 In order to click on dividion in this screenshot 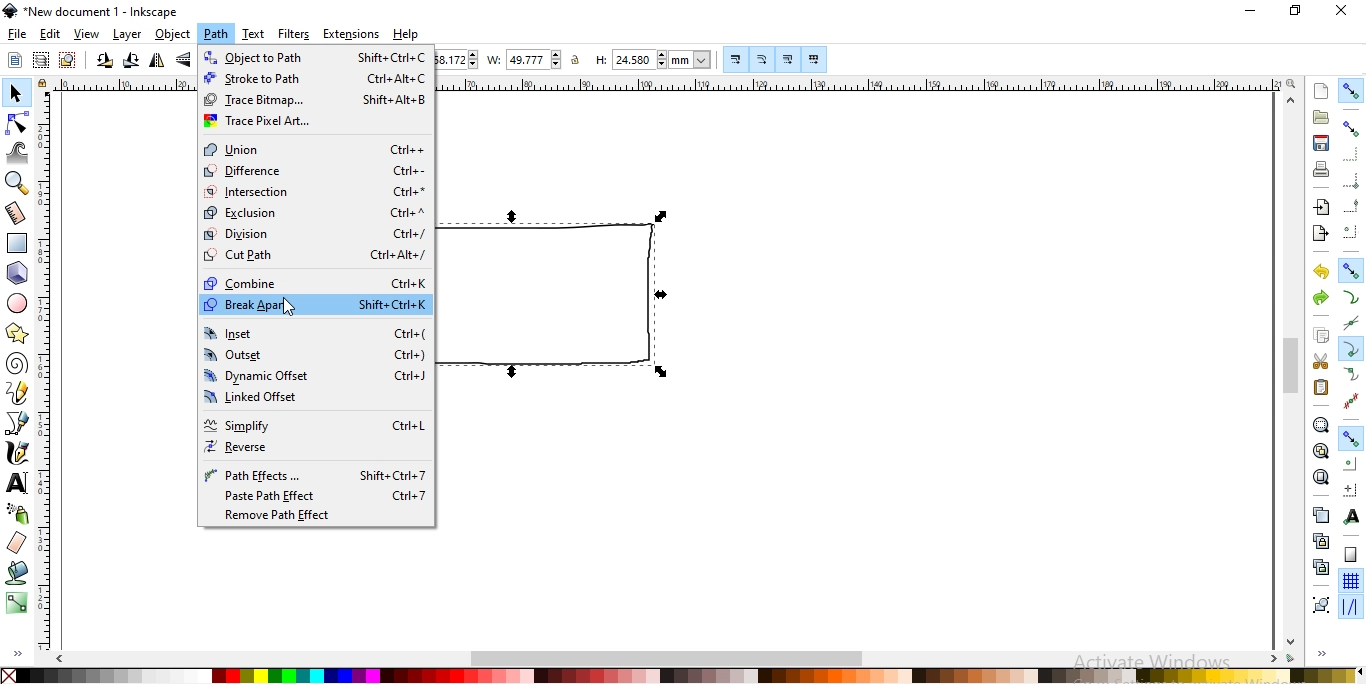, I will do `click(313, 234)`.